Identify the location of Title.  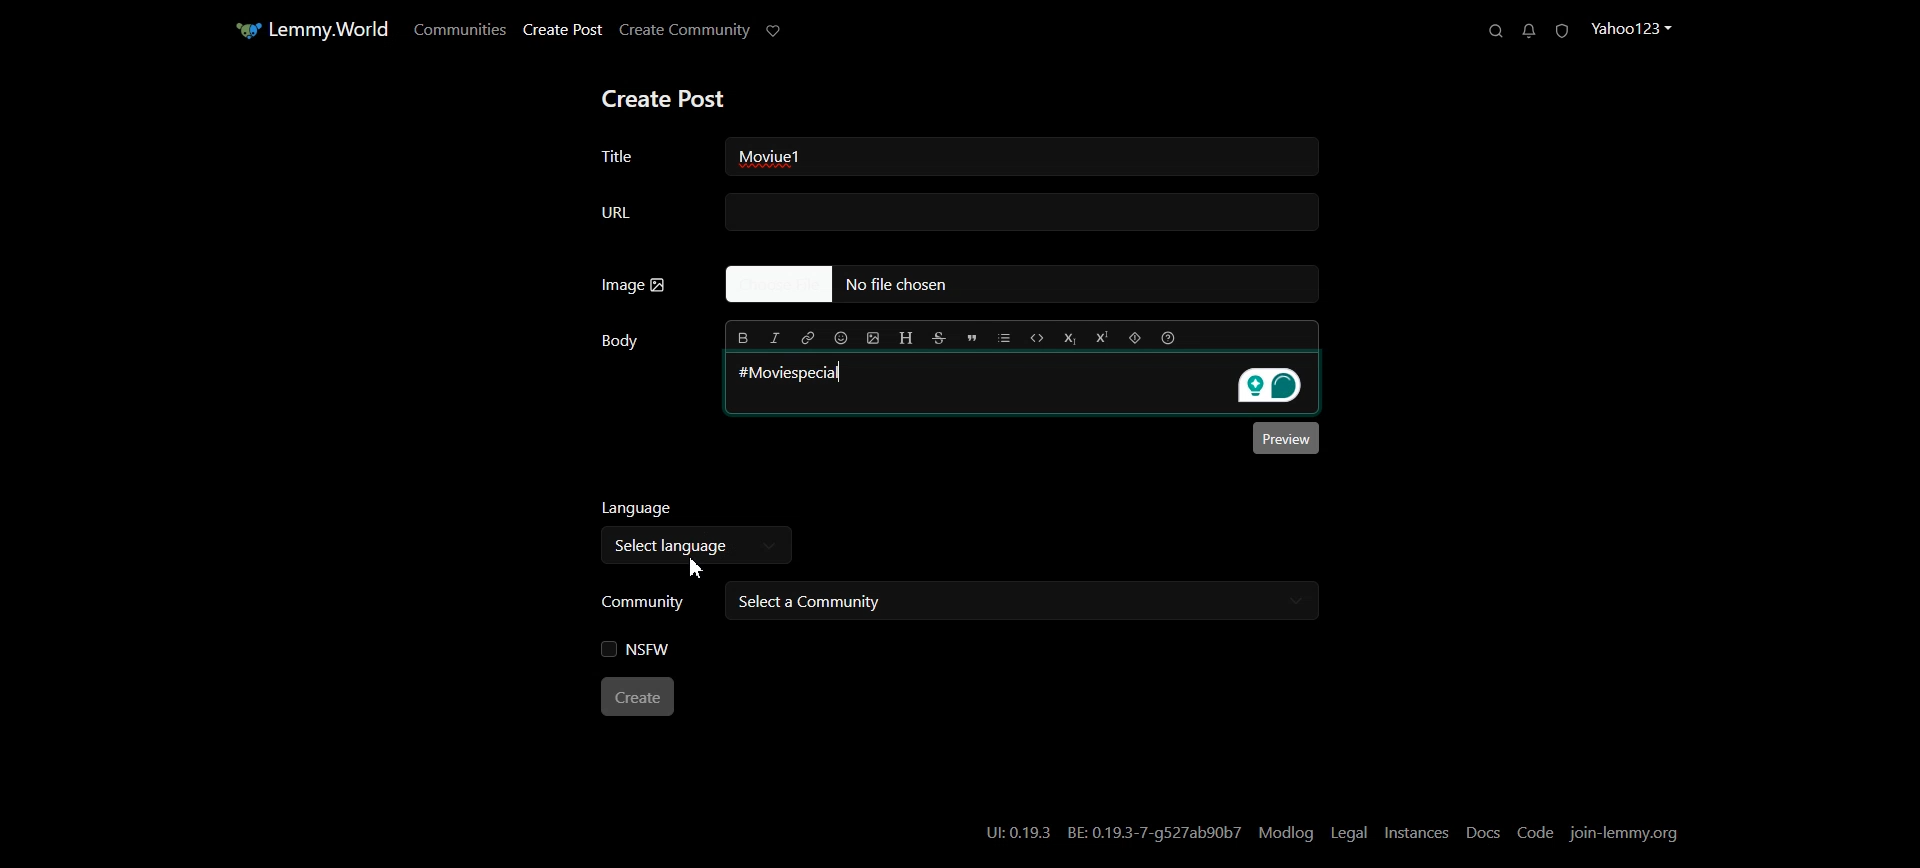
(641, 154).